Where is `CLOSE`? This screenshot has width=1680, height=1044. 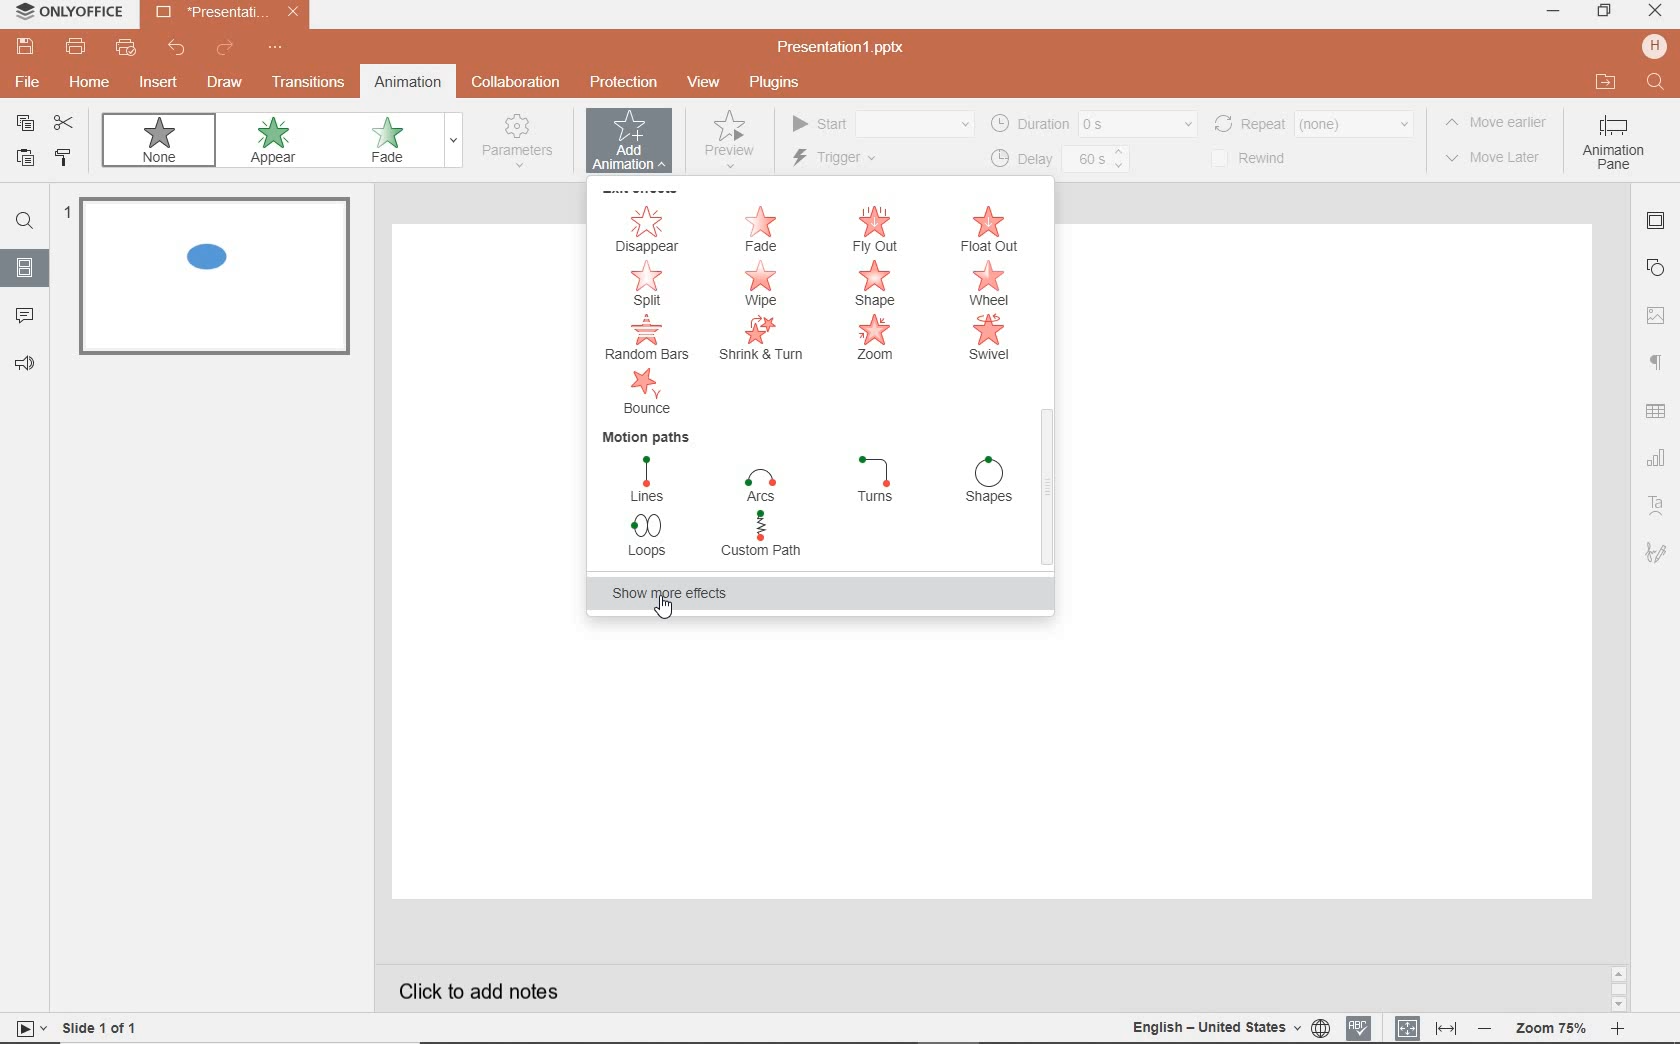
CLOSE is located at coordinates (1654, 11).